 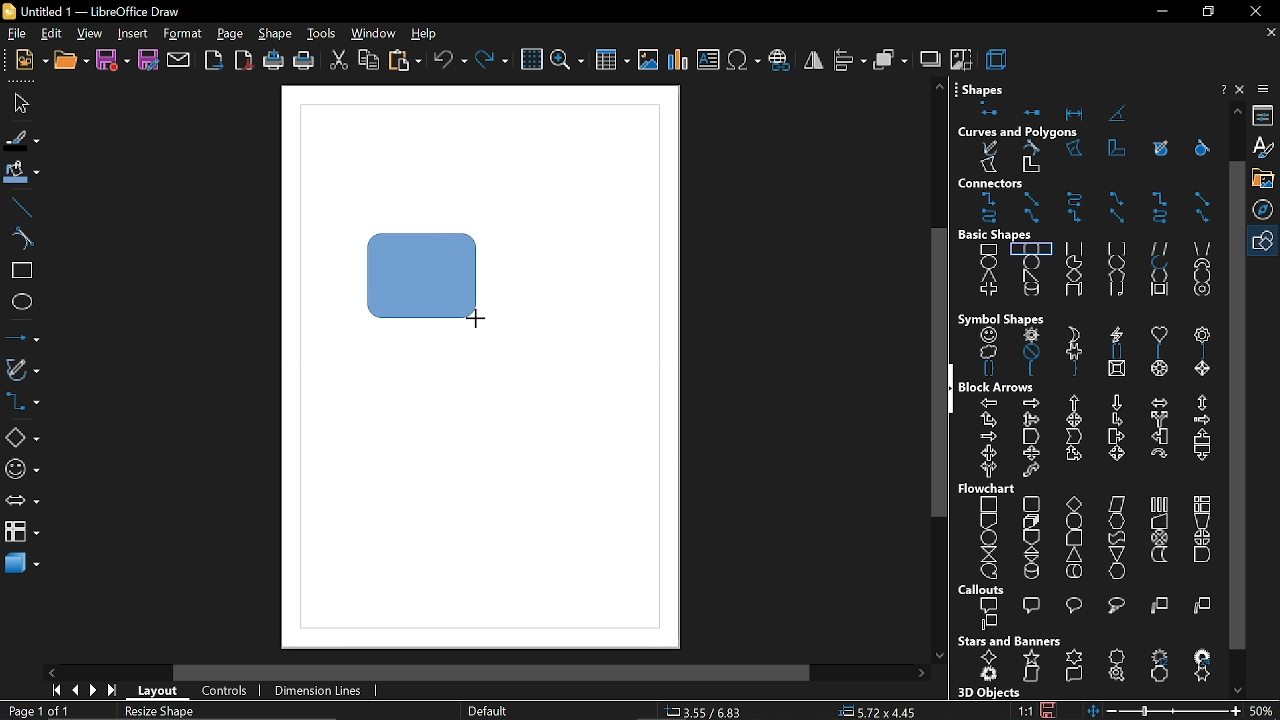 What do you see at coordinates (708, 61) in the screenshot?
I see `insert text` at bounding box center [708, 61].